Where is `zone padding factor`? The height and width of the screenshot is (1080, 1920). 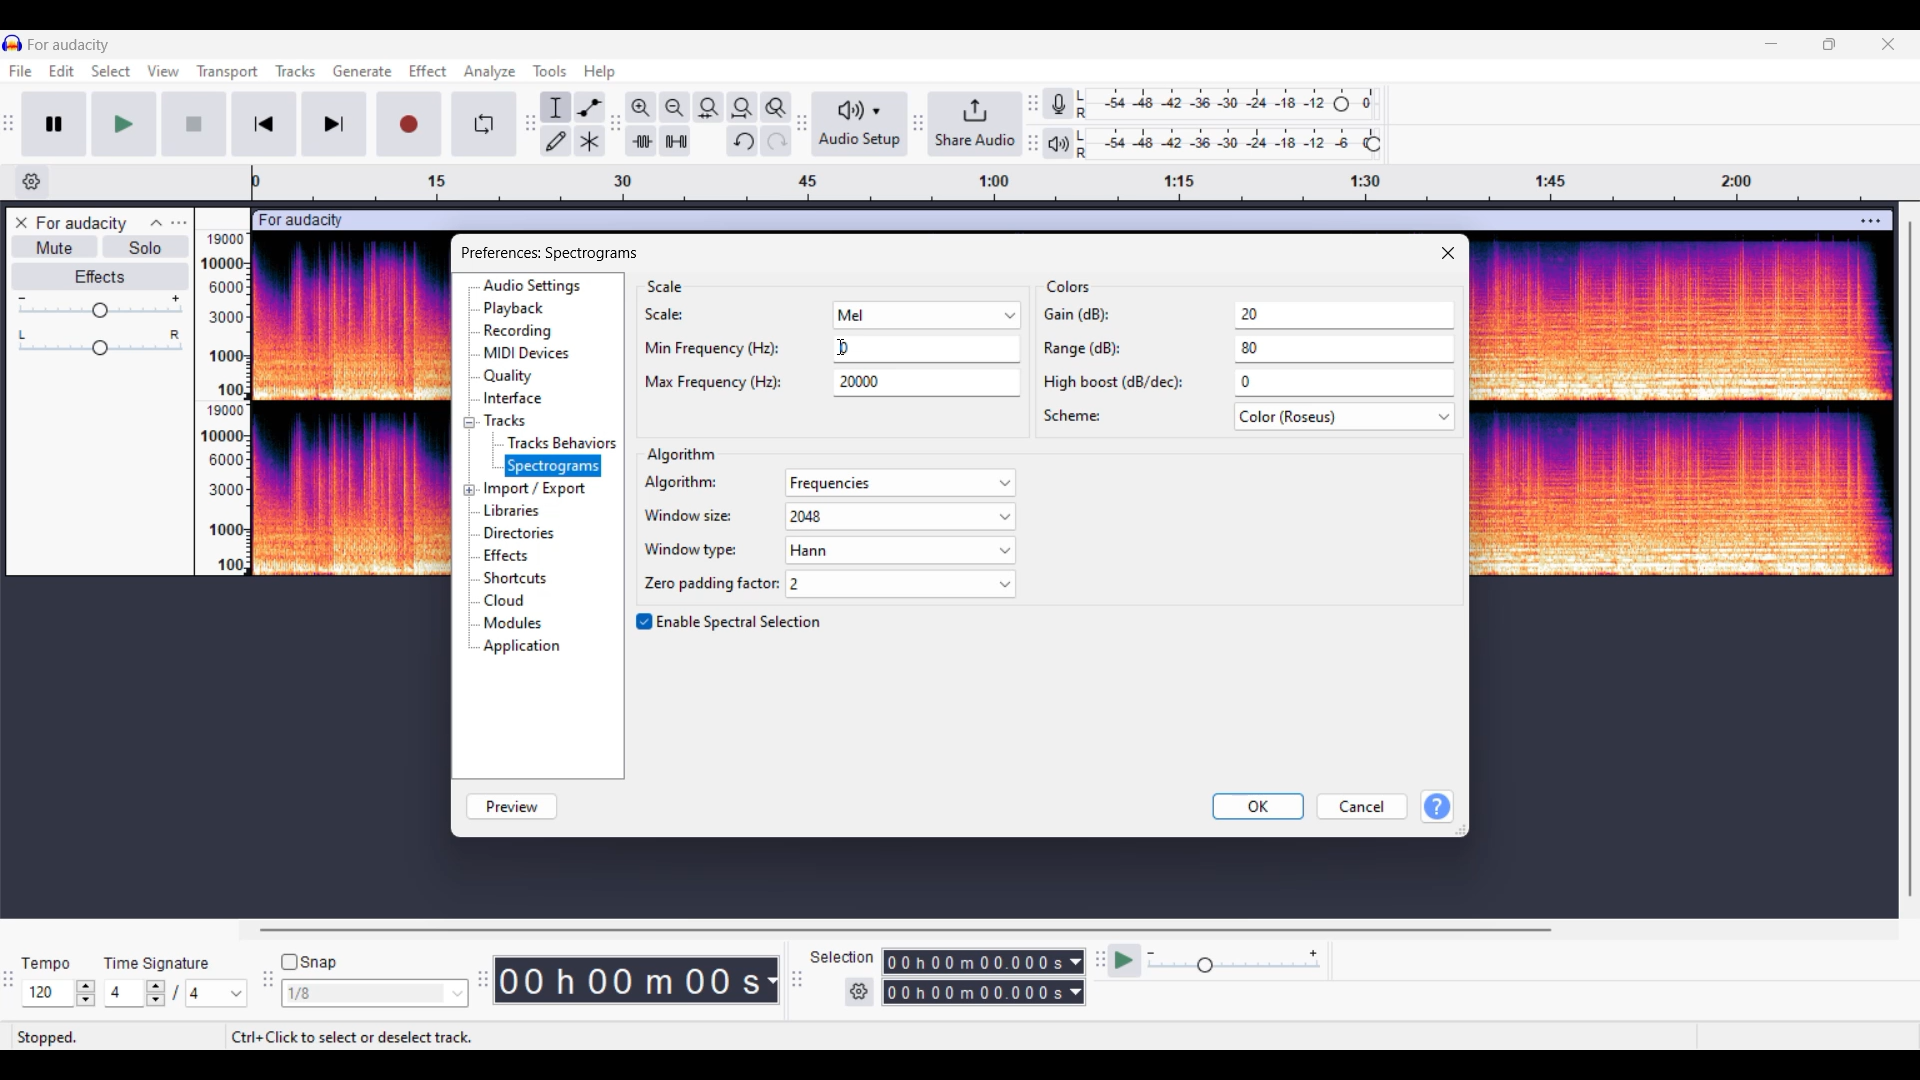 zone padding factor is located at coordinates (824, 584).